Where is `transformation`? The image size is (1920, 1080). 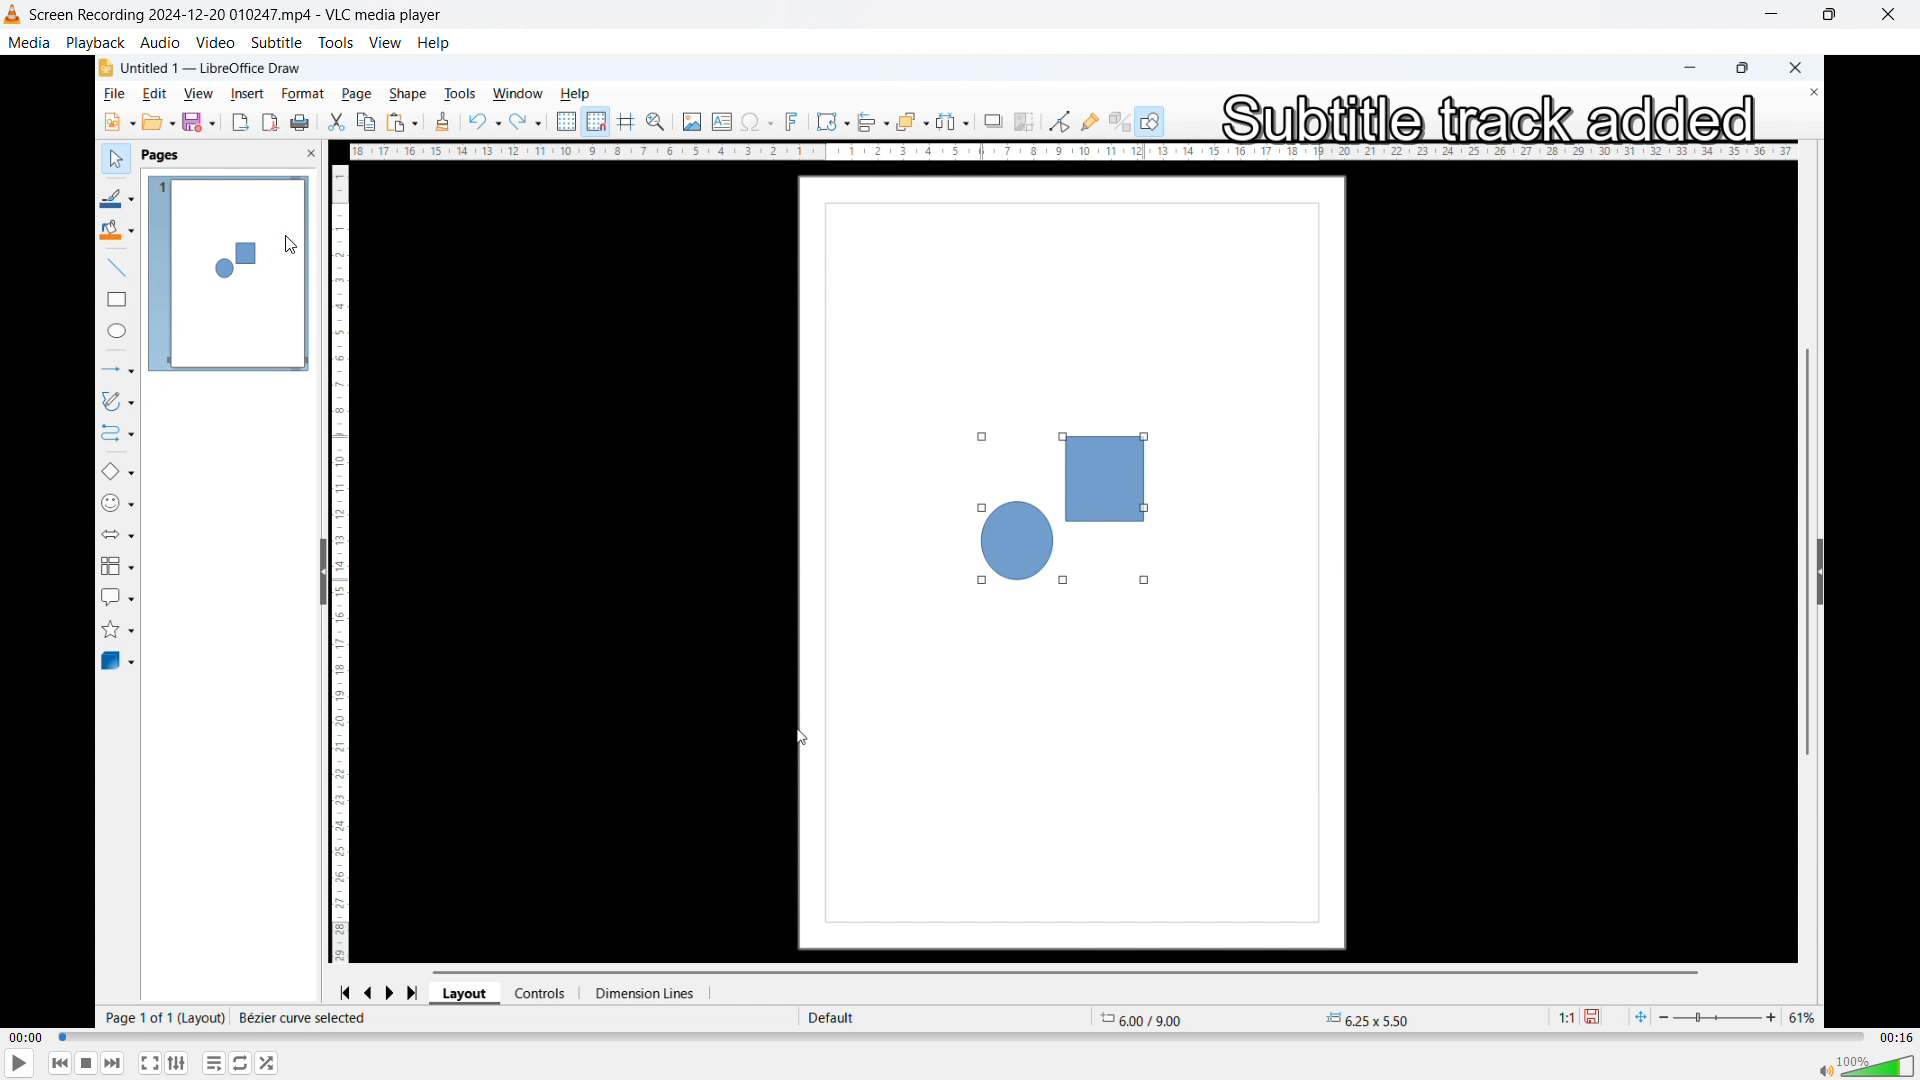 transformation is located at coordinates (832, 120).